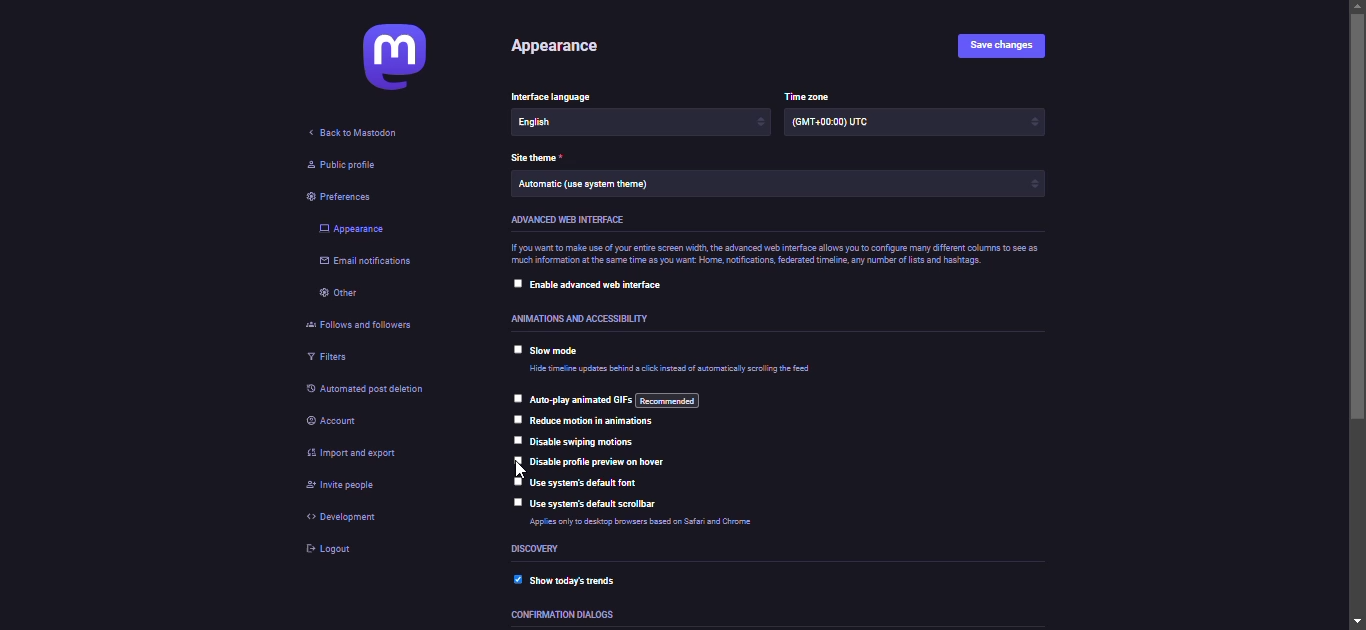 Image resolution: width=1366 pixels, height=630 pixels. I want to click on click to select, so click(516, 480).